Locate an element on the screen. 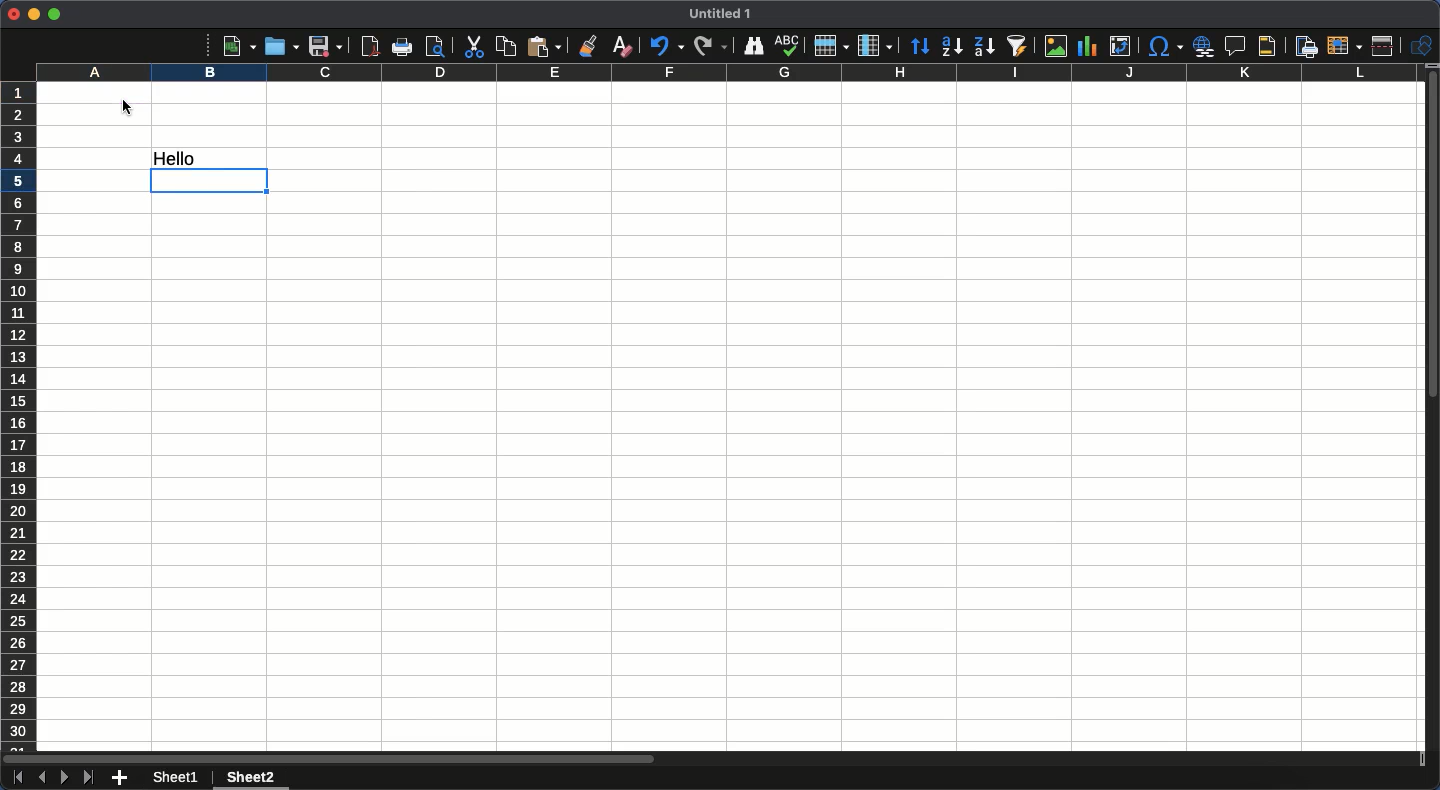 This screenshot has height=790, width=1440. Scroll is located at coordinates (1431, 418).